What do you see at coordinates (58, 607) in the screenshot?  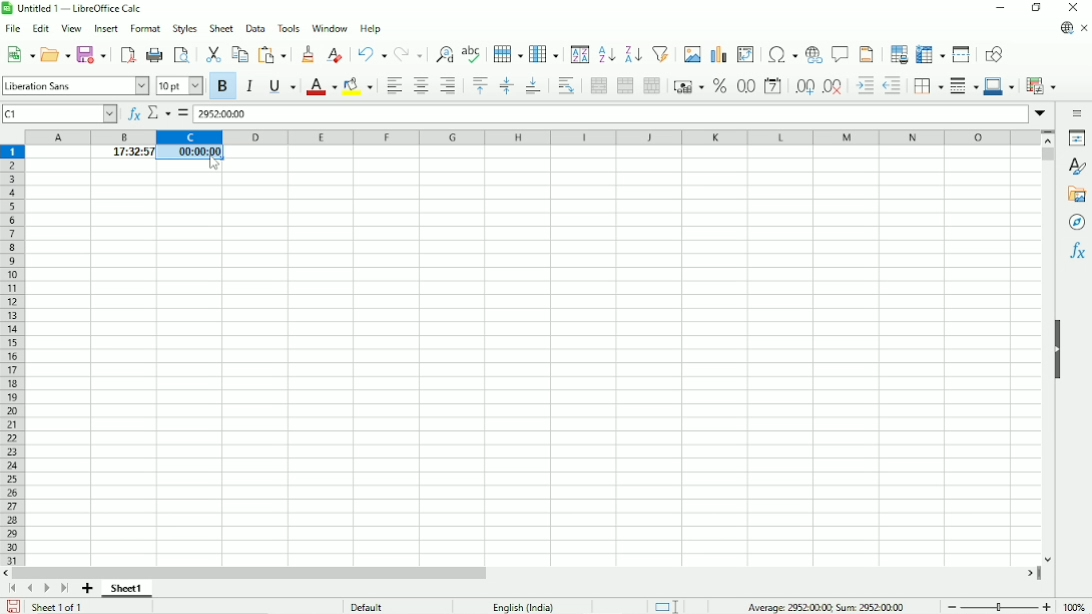 I see `Sheet 1 of 1` at bounding box center [58, 607].